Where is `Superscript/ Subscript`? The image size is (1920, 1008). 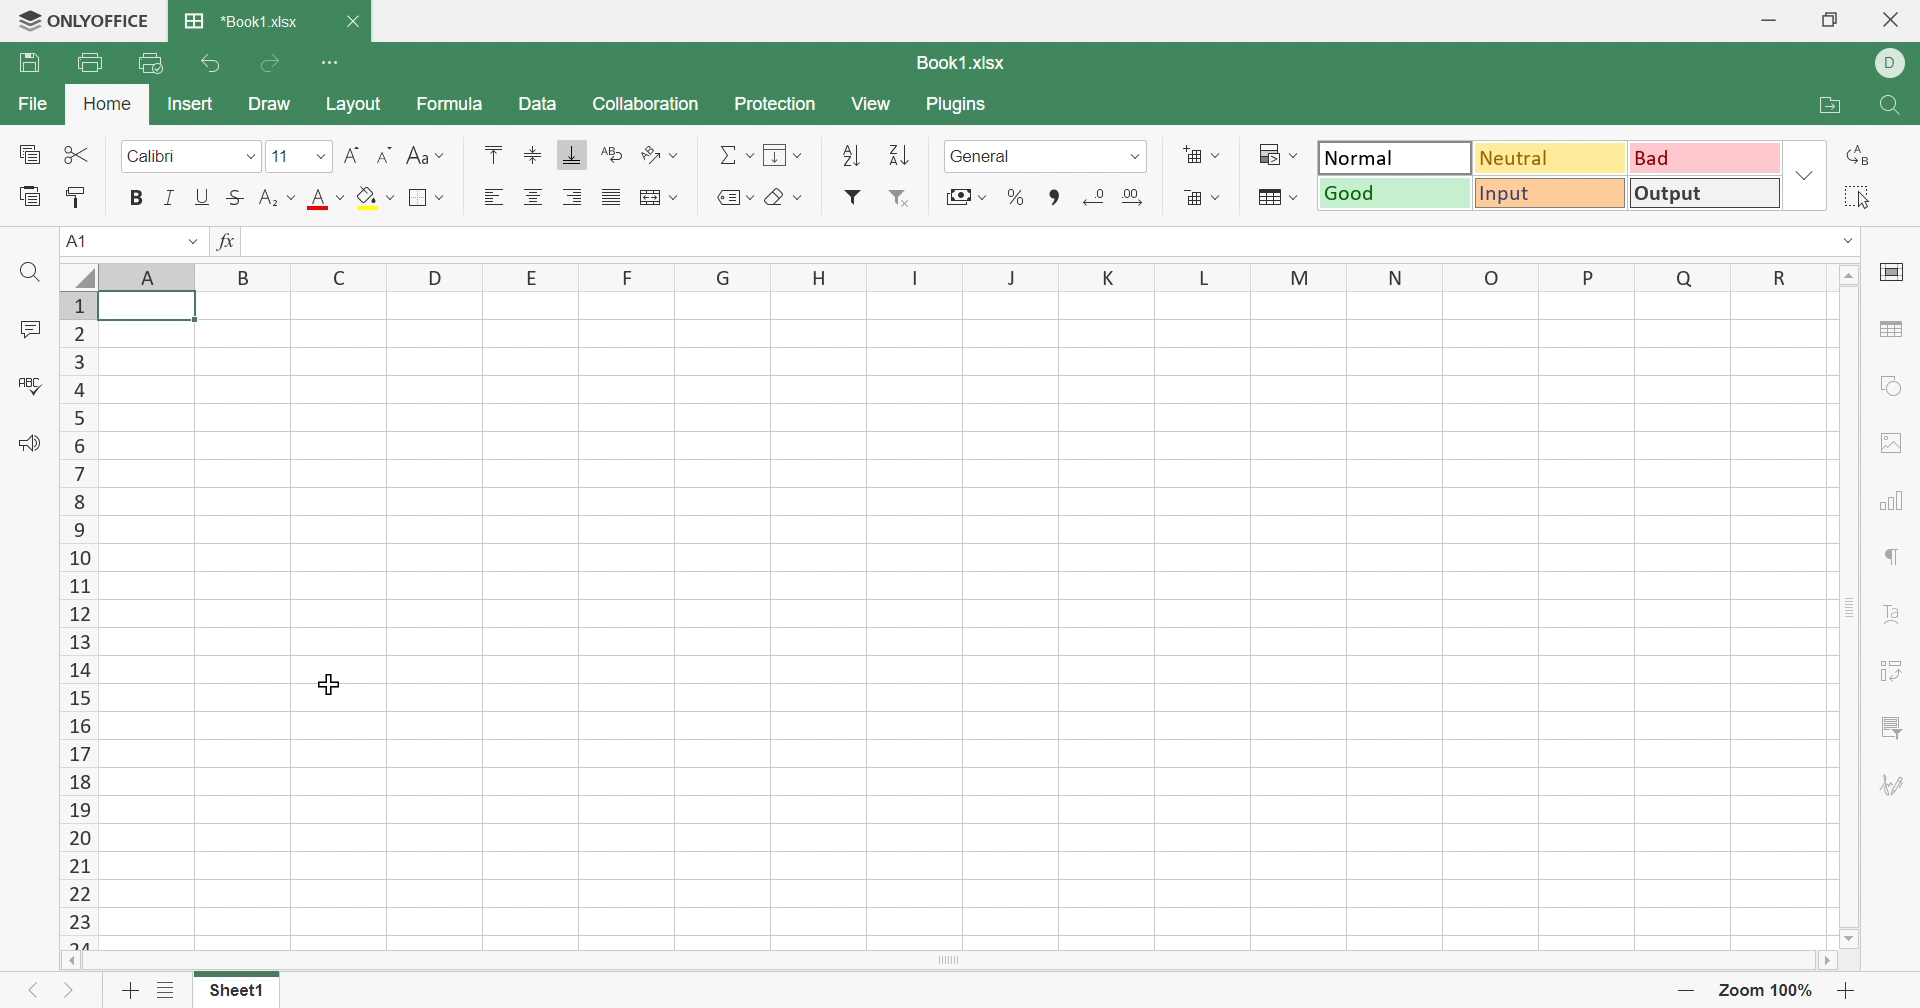
Superscript/ Subscript is located at coordinates (268, 198).